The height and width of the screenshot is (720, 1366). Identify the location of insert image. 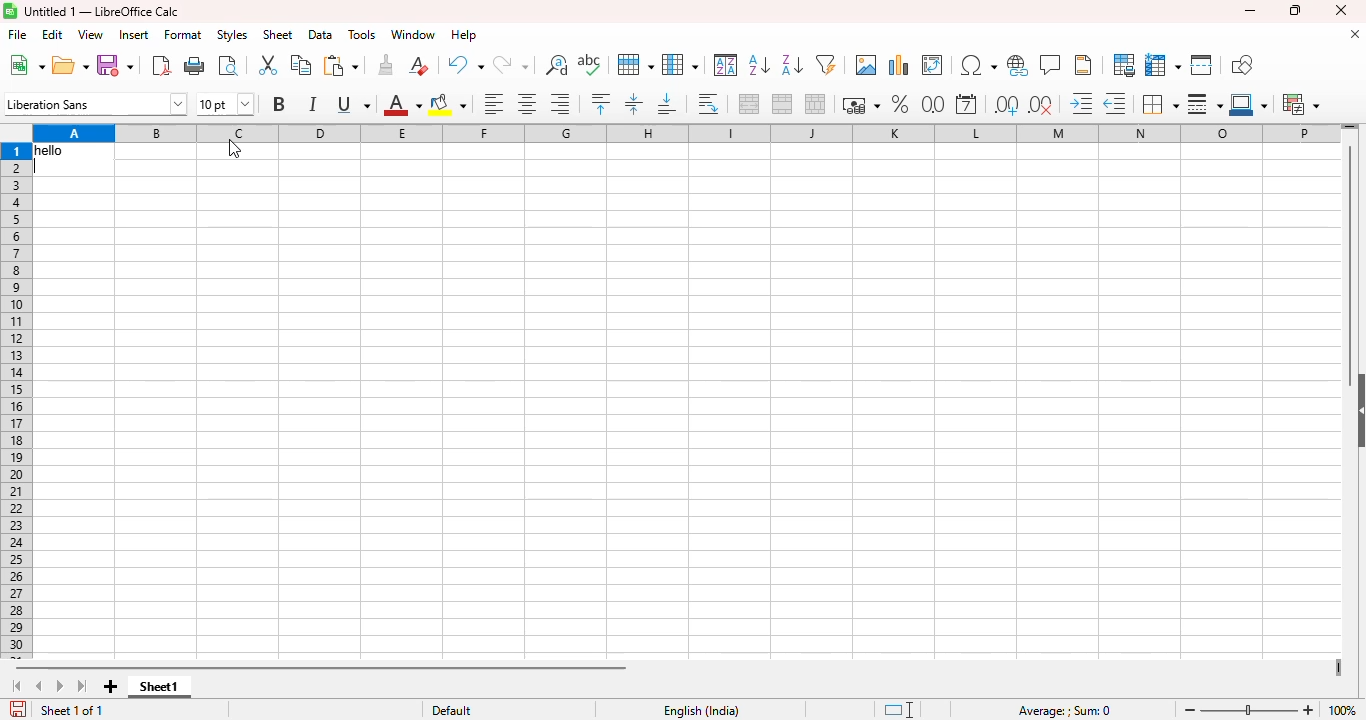
(867, 65).